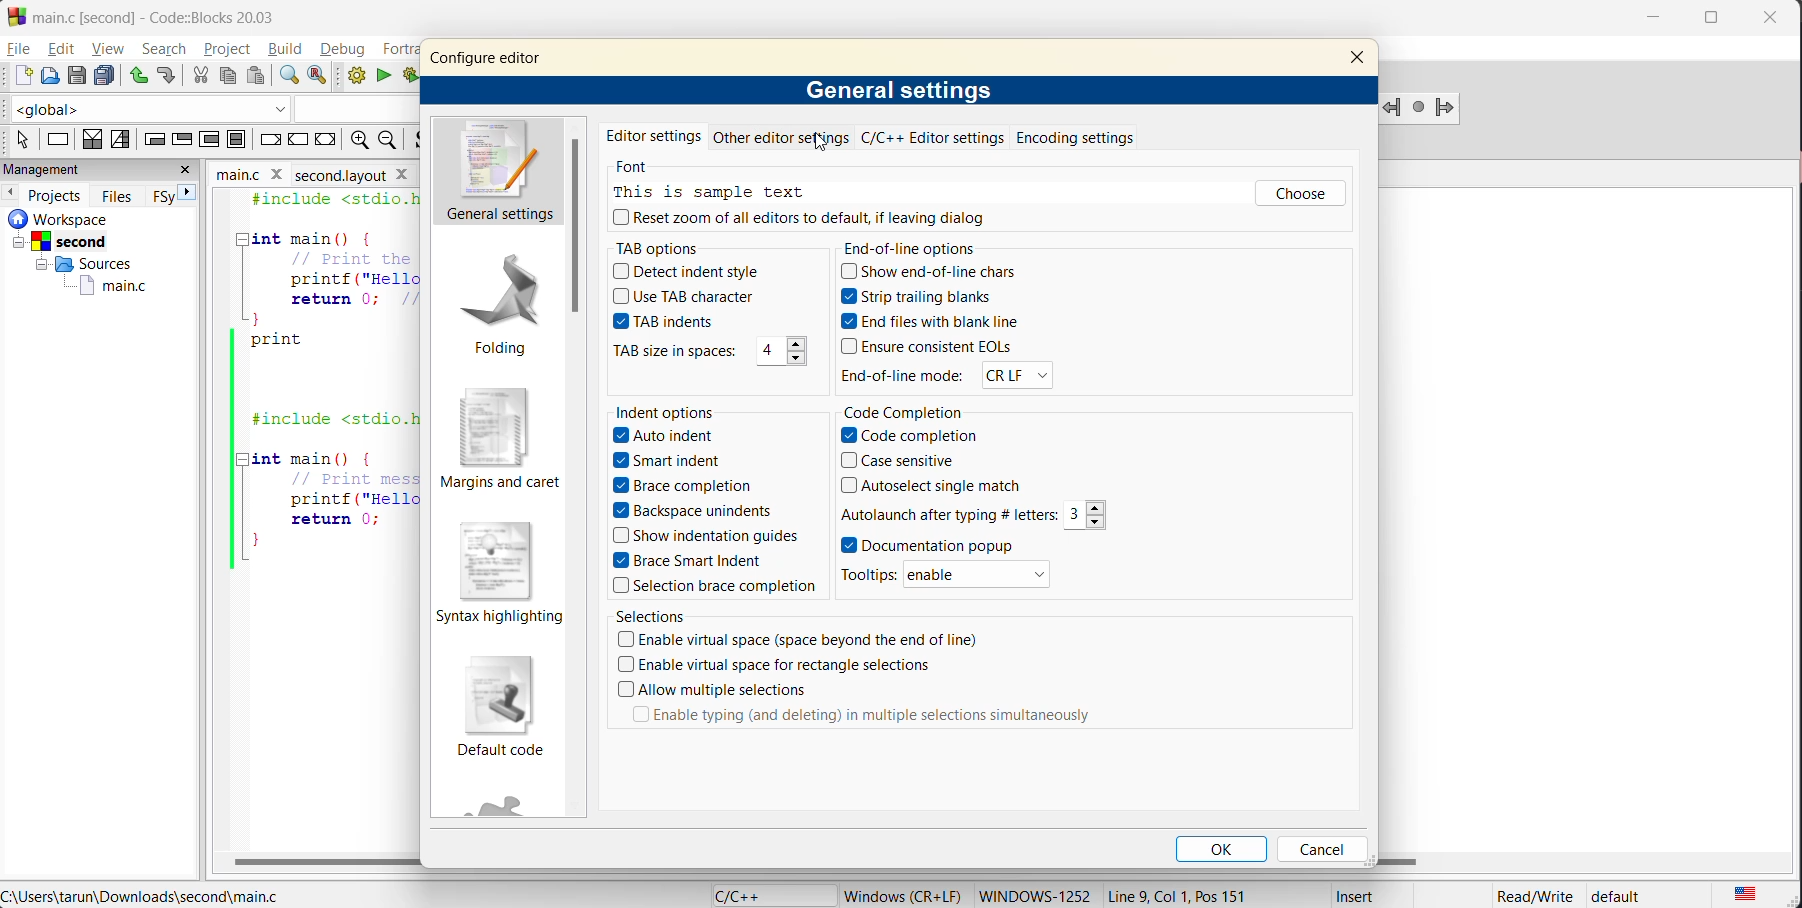 Image resolution: width=1802 pixels, height=908 pixels. I want to click on FSY, so click(162, 196).